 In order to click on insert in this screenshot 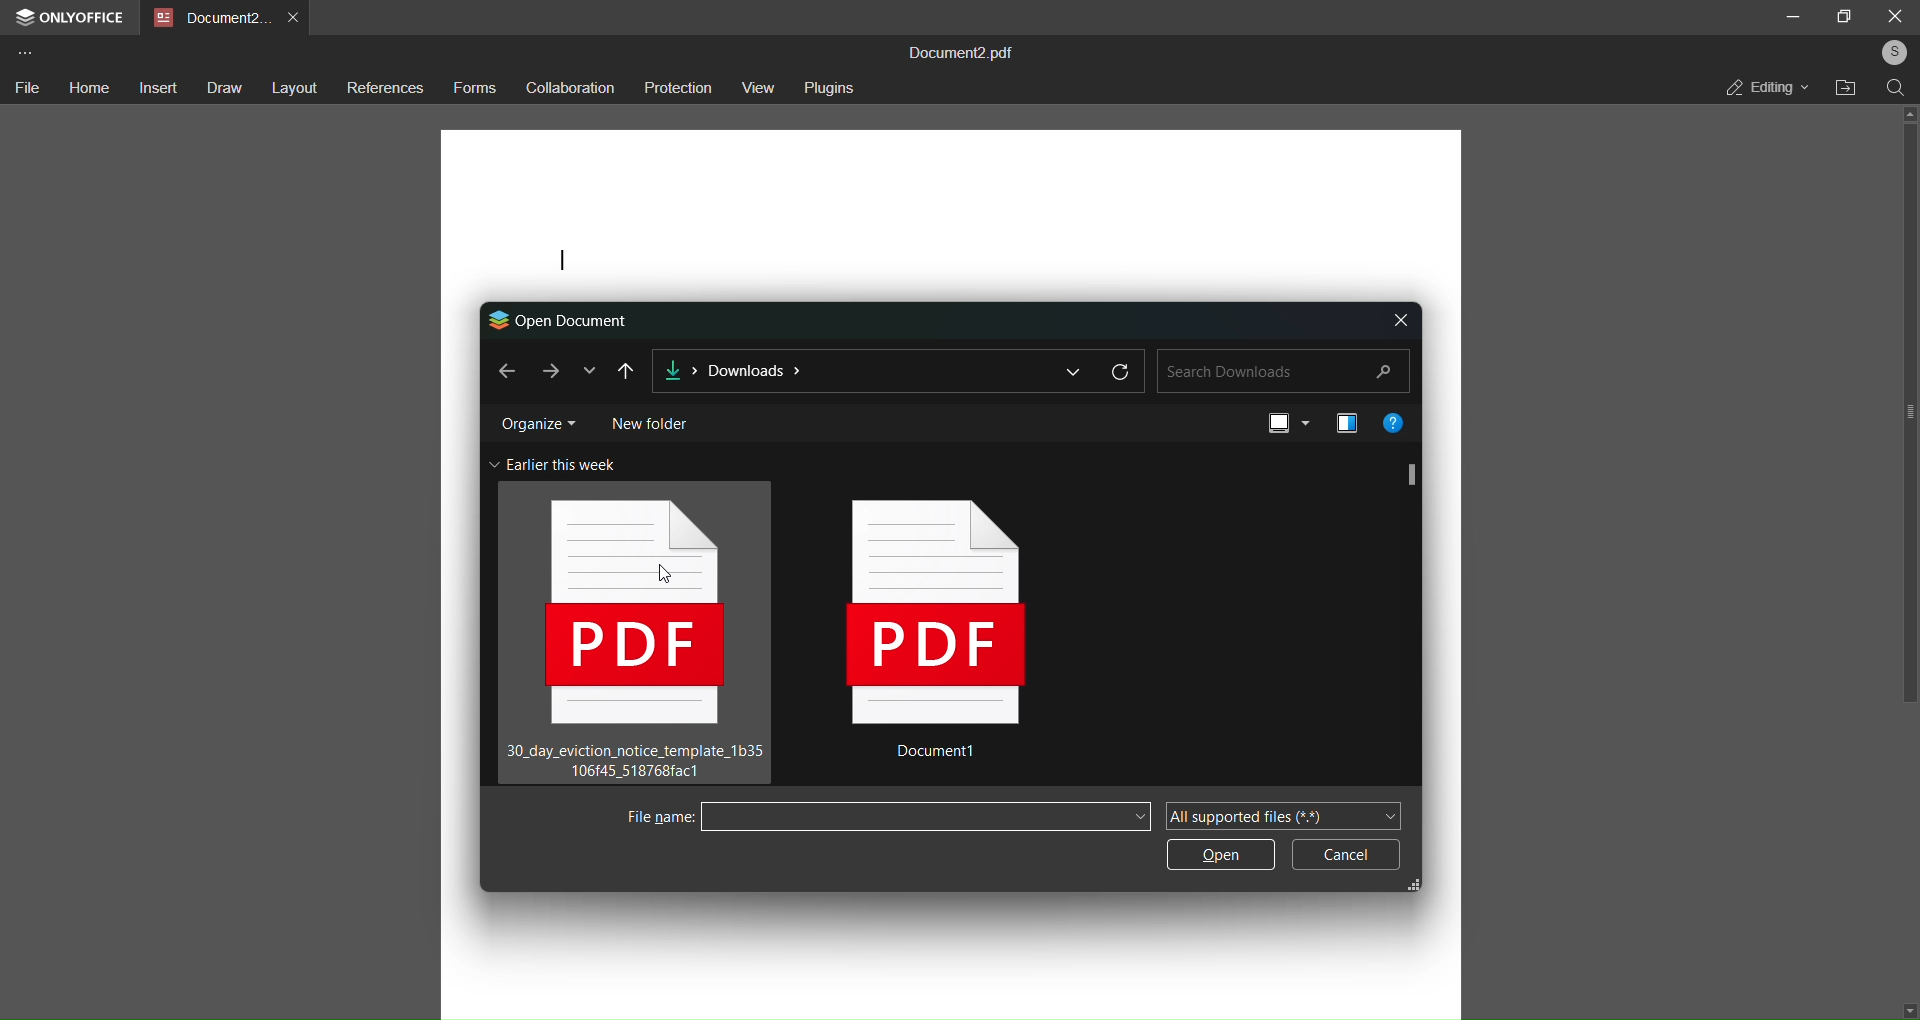, I will do `click(155, 87)`.